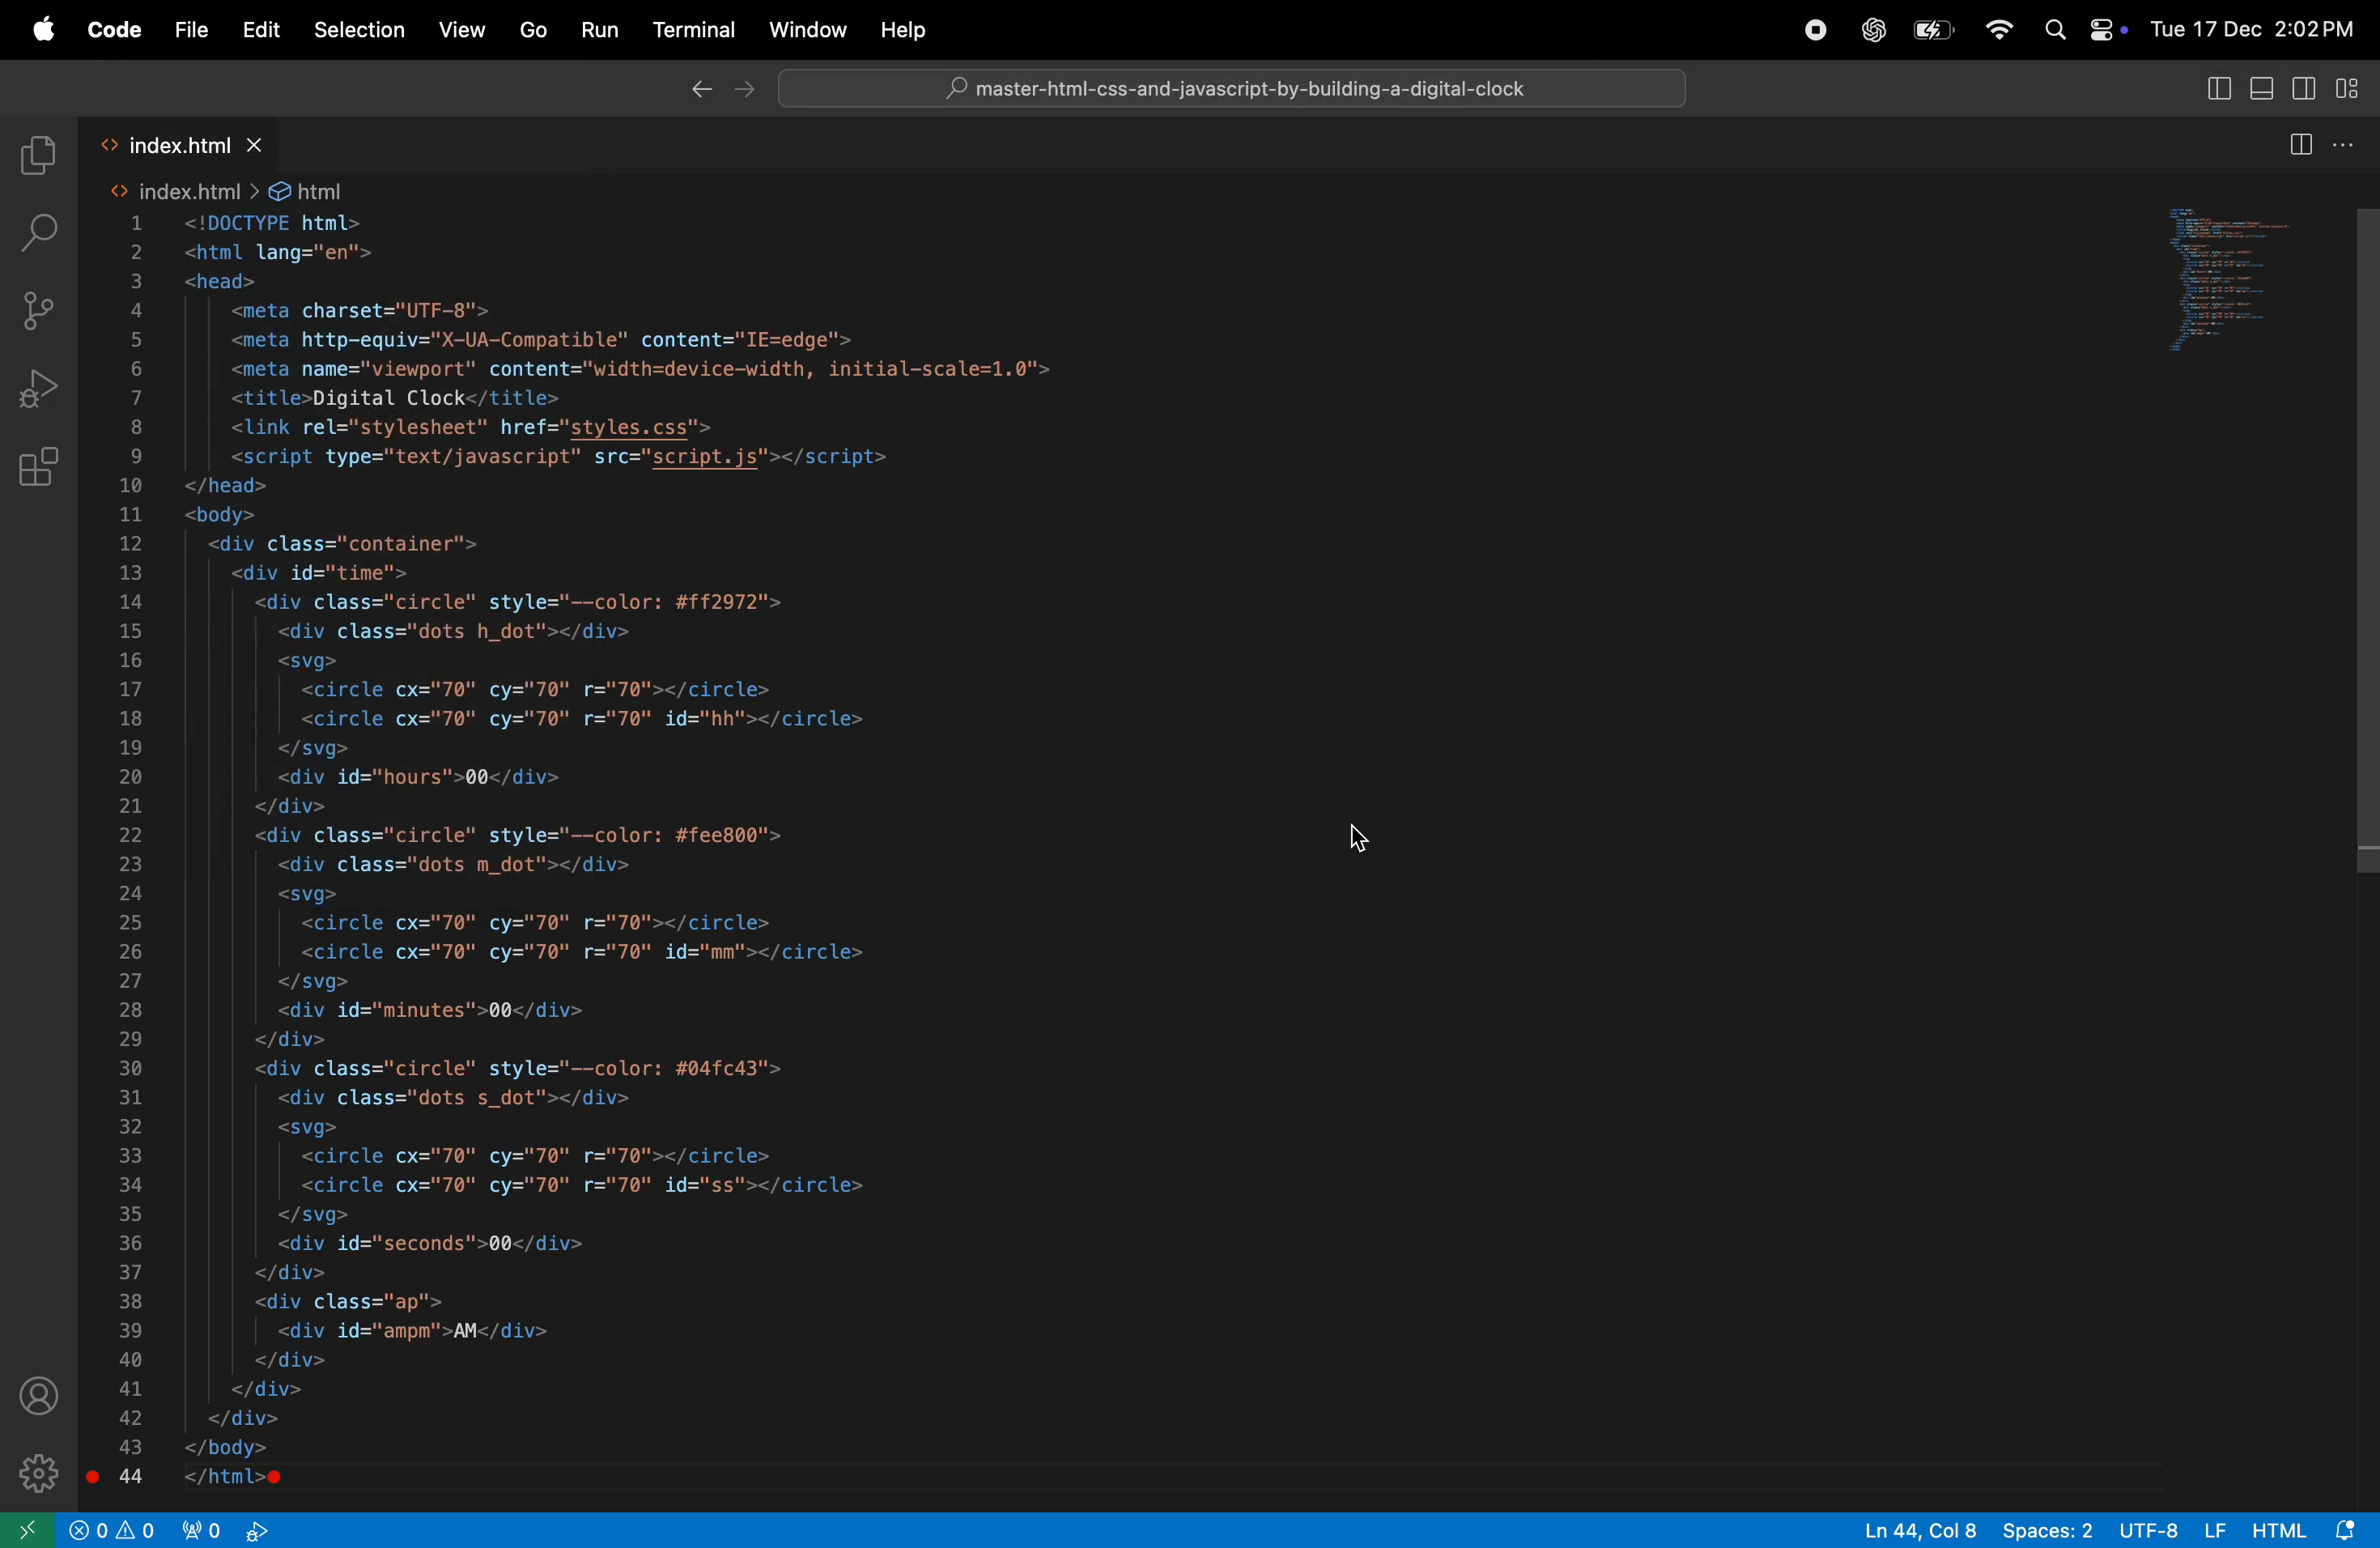 The image size is (2380, 1548). I want to click on file, so click(194, 30).